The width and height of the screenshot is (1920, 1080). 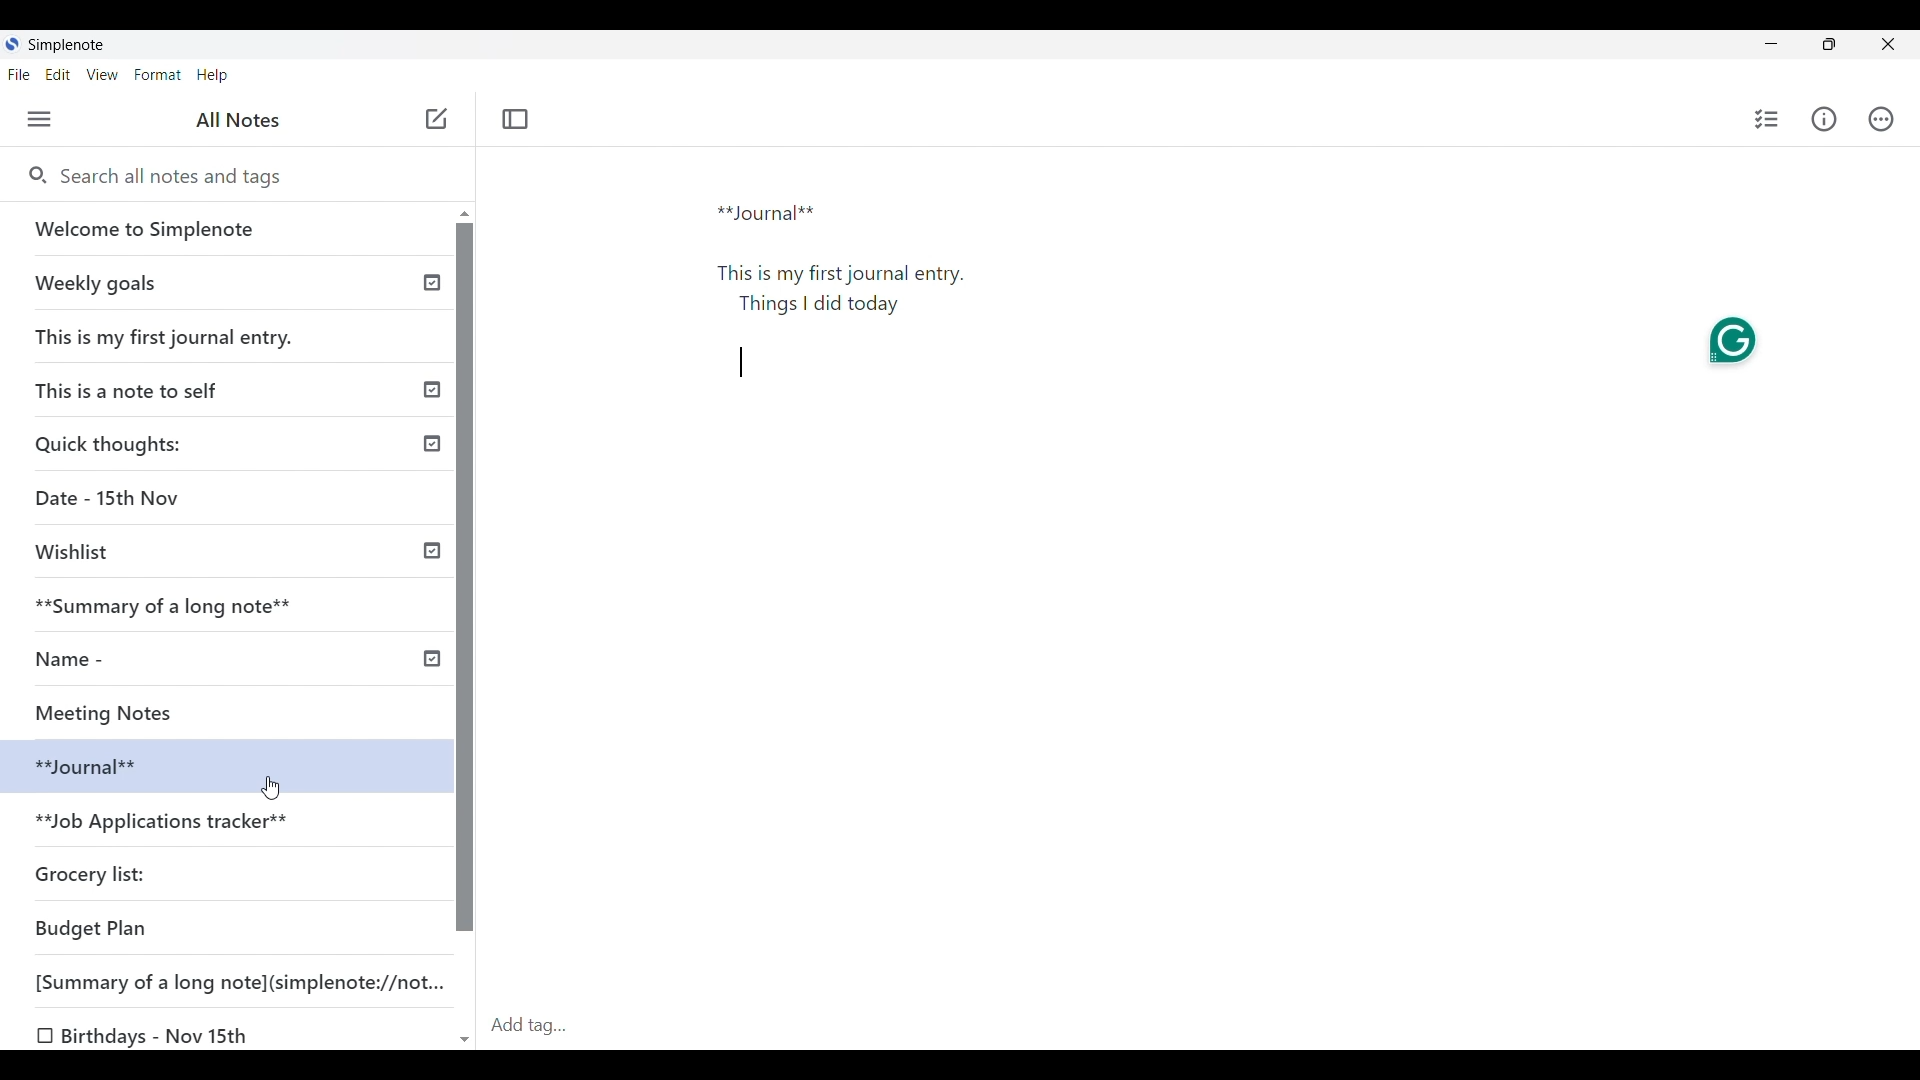 What do you see at coordinates (68, 45) in the screenshot?
I see `Software name` at bounding box center [68, 45].